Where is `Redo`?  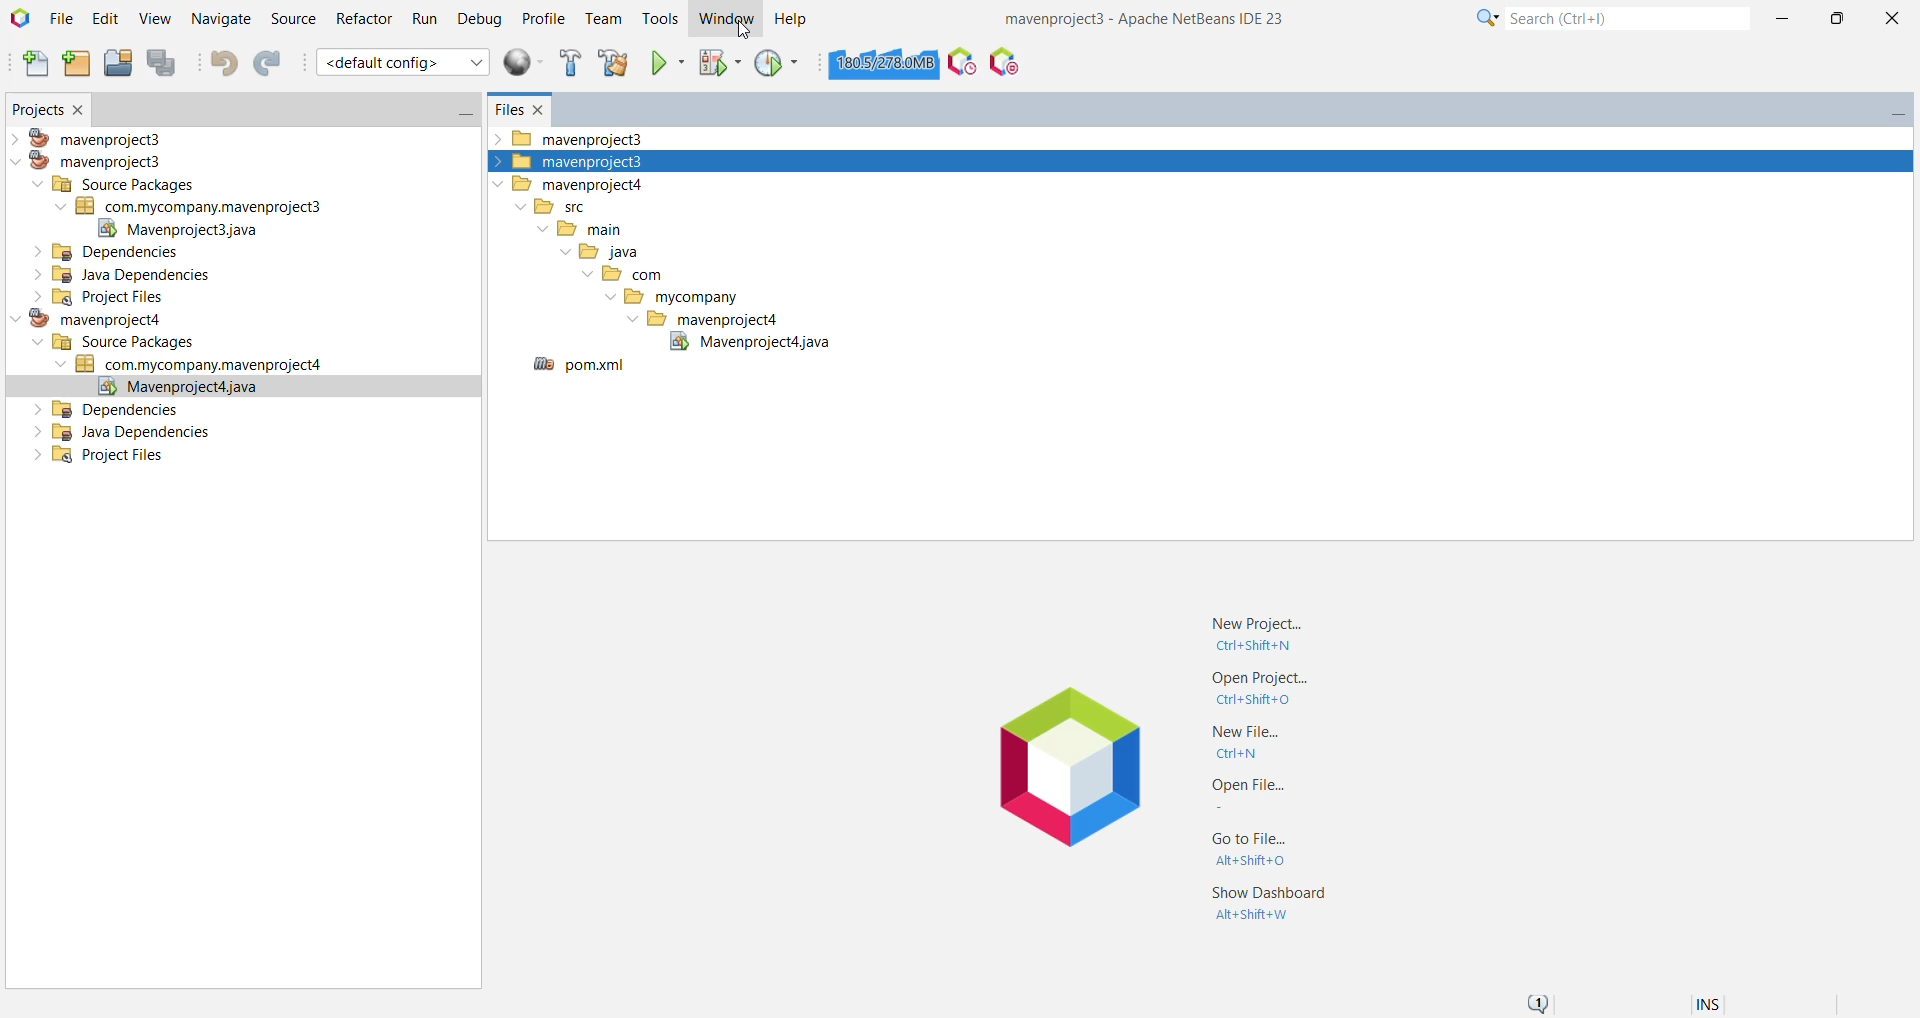 Redo is located at coordinates (272, 64).